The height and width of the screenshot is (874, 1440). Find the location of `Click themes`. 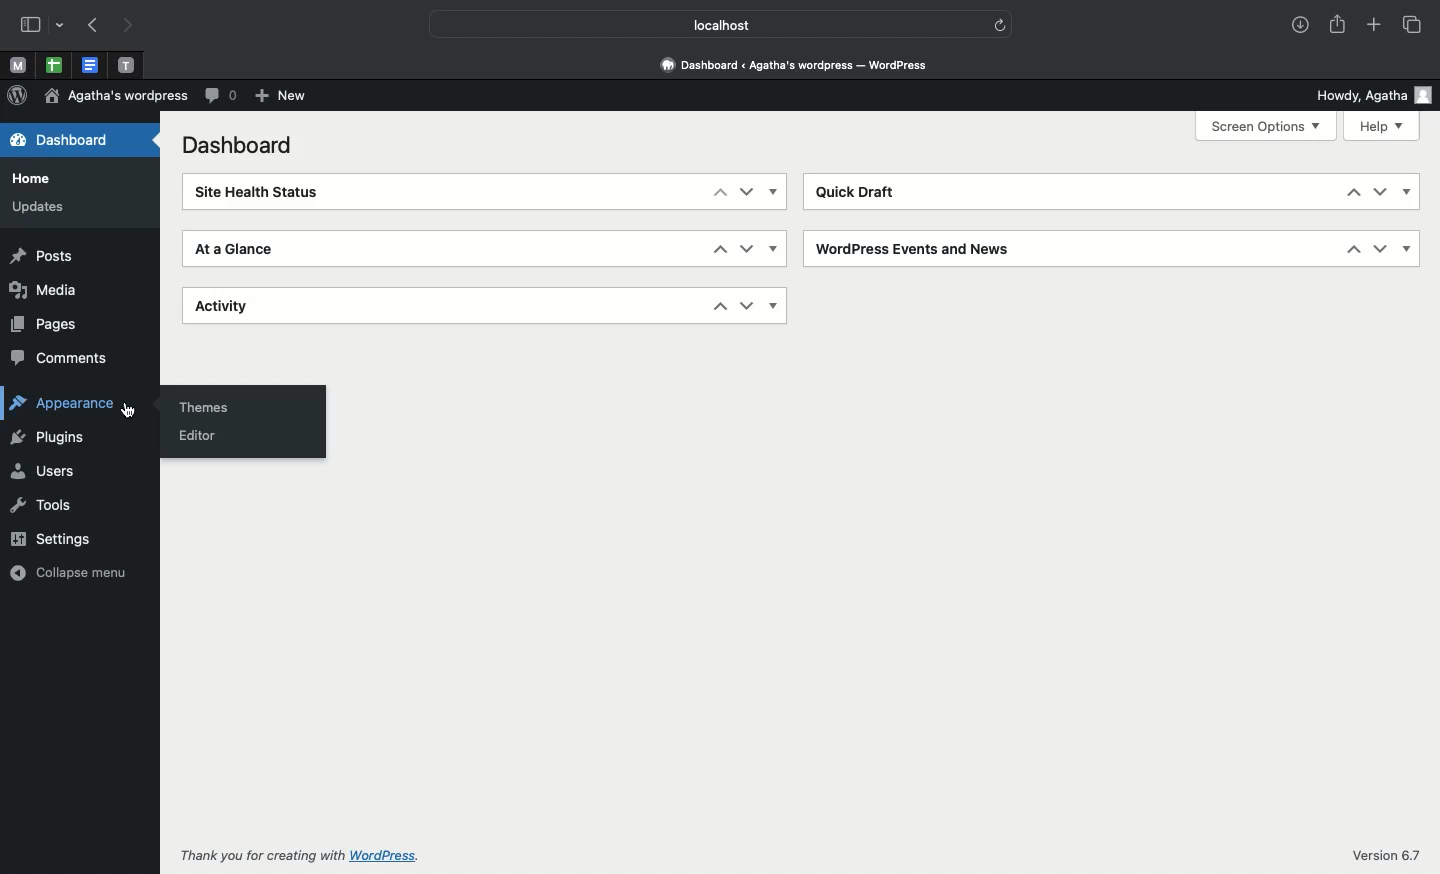

Click themes is located at coordinates (207, 405).